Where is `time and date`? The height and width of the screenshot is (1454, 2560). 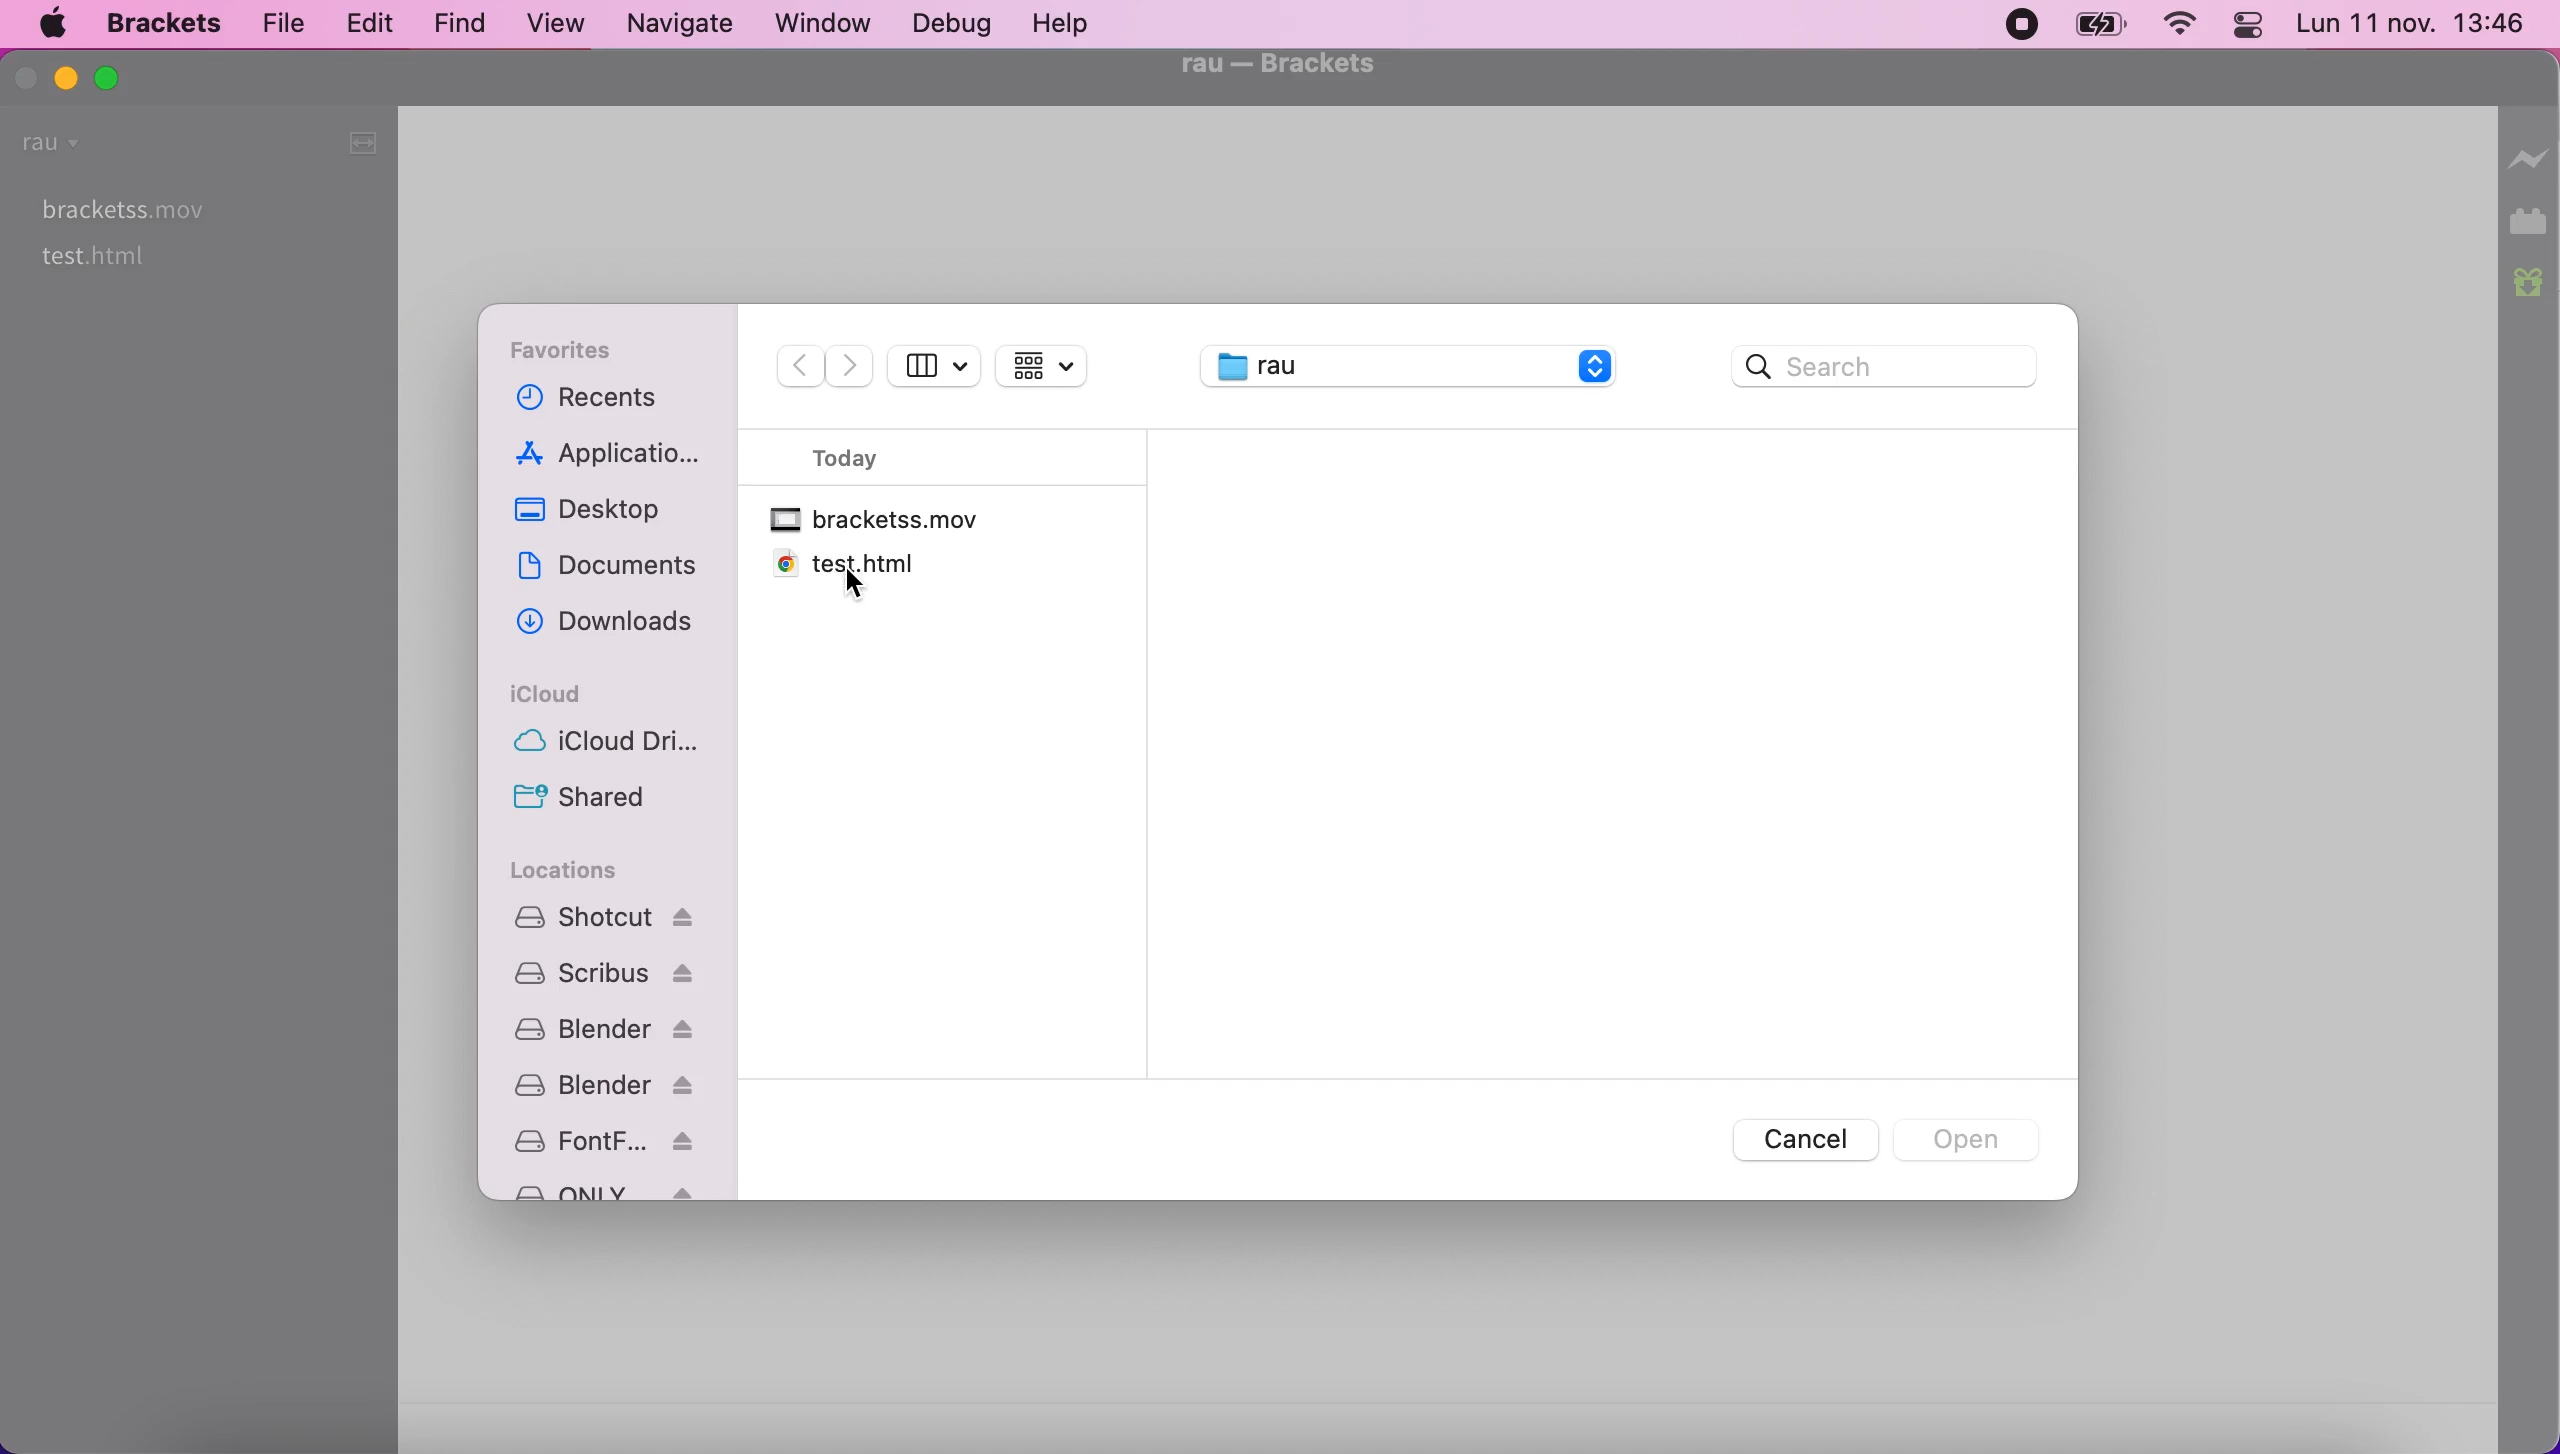 time and date is located at coordinates (2413, 27).